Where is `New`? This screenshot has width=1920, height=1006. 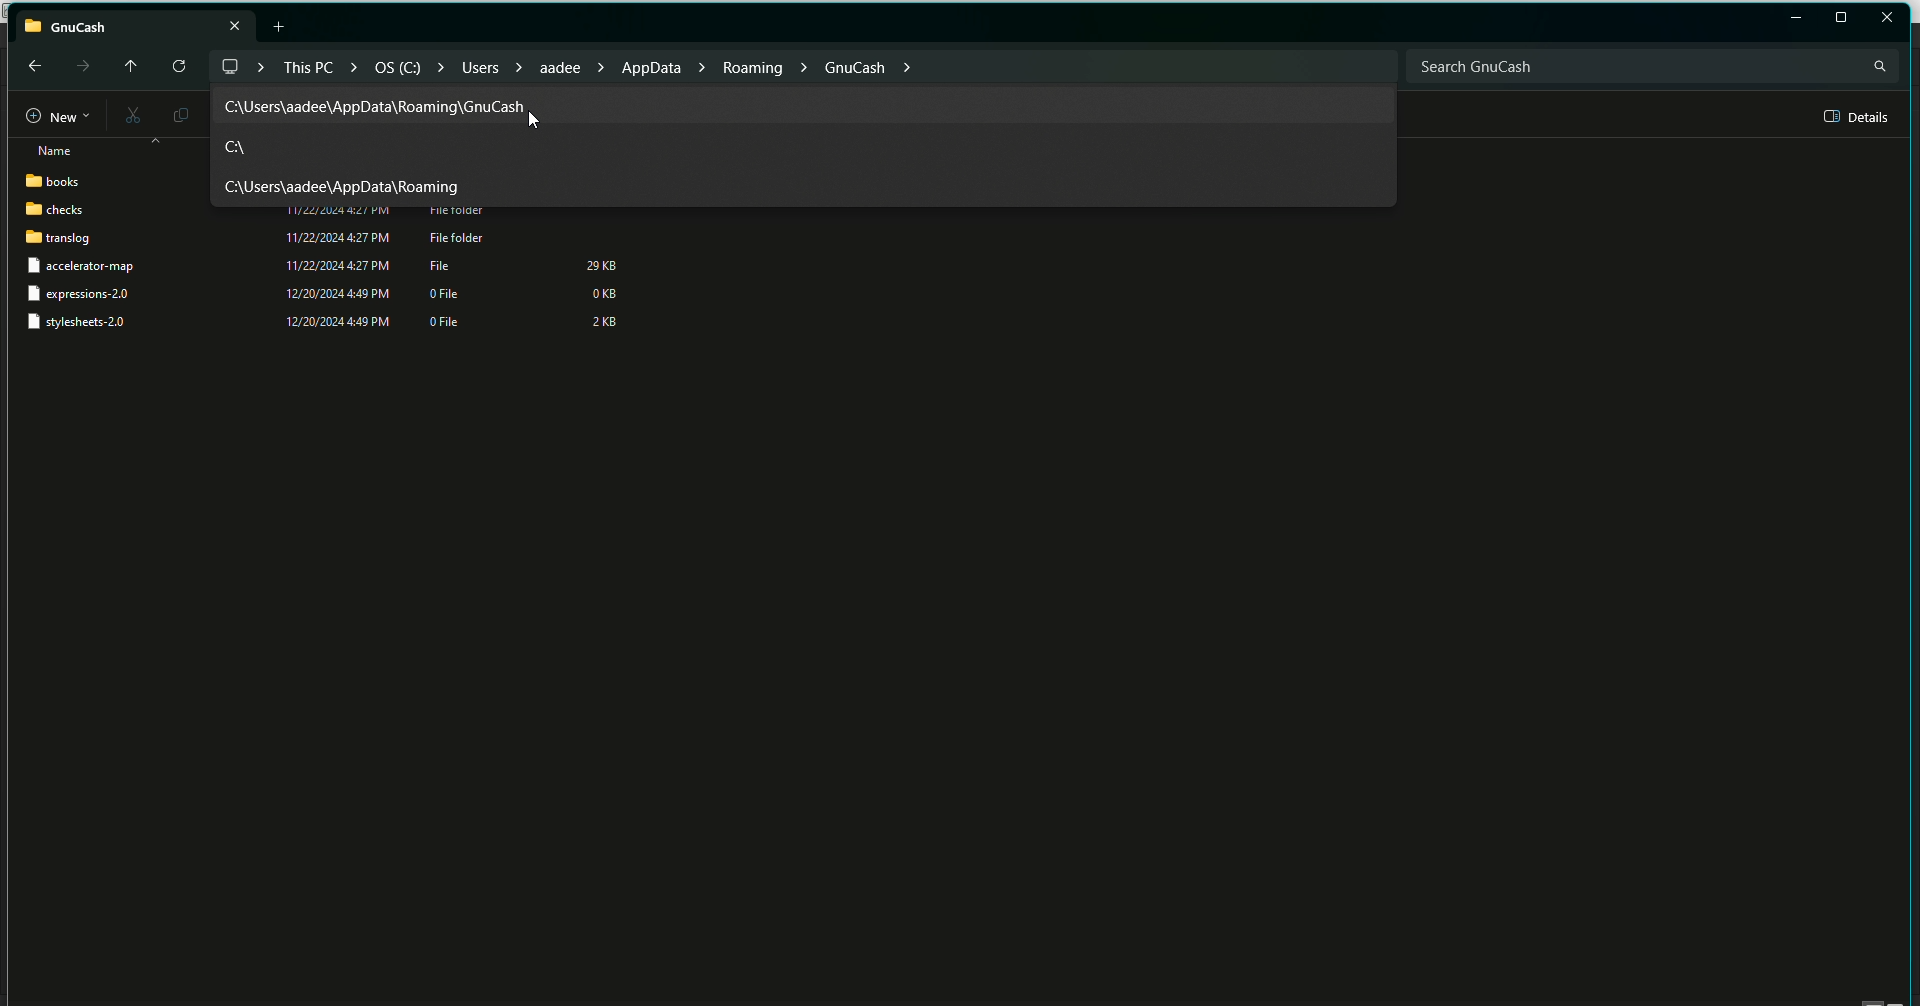
New is located at coordinates (48, 117).